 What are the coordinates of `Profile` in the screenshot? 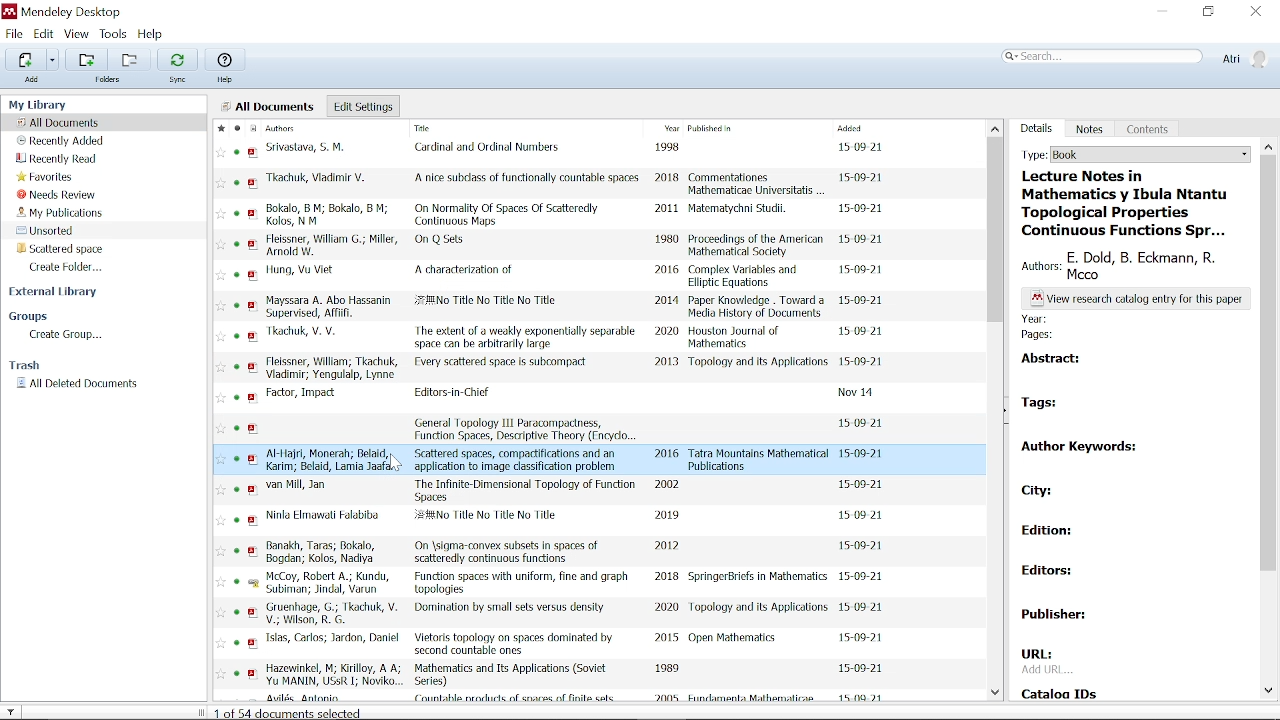 It's located at (1244, 59).